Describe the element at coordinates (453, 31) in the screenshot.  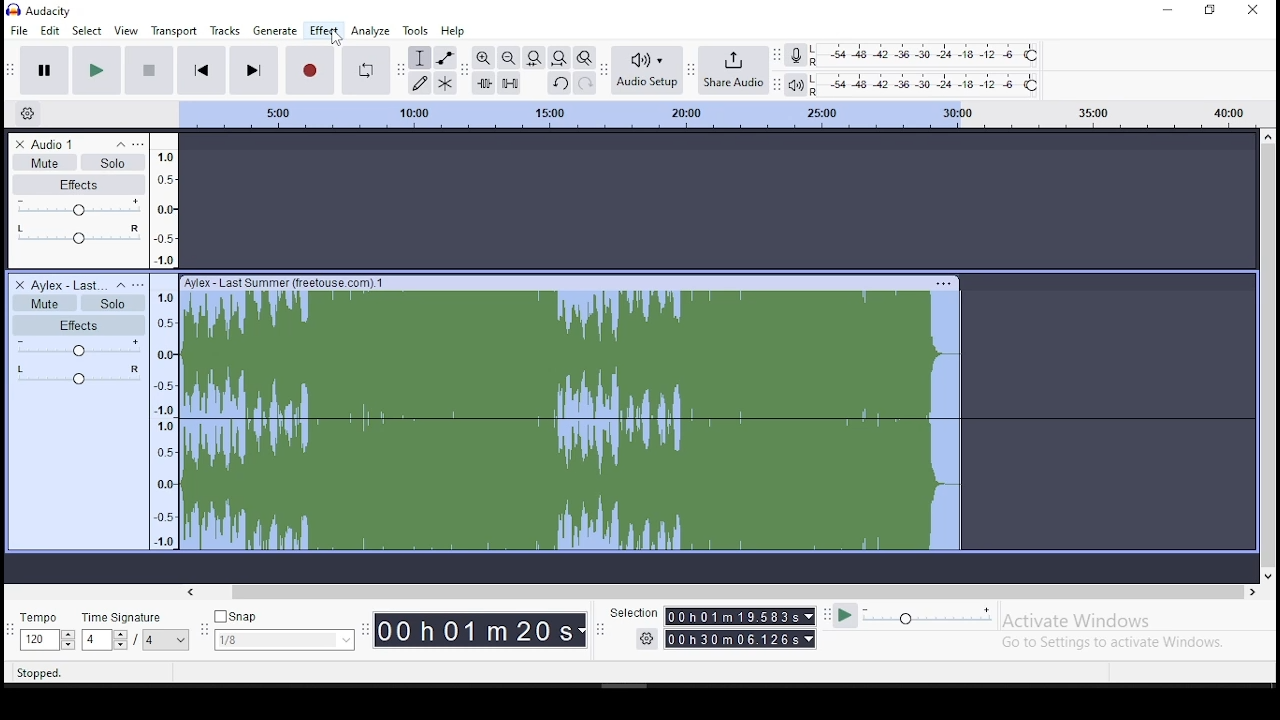
I see `help` at that location.